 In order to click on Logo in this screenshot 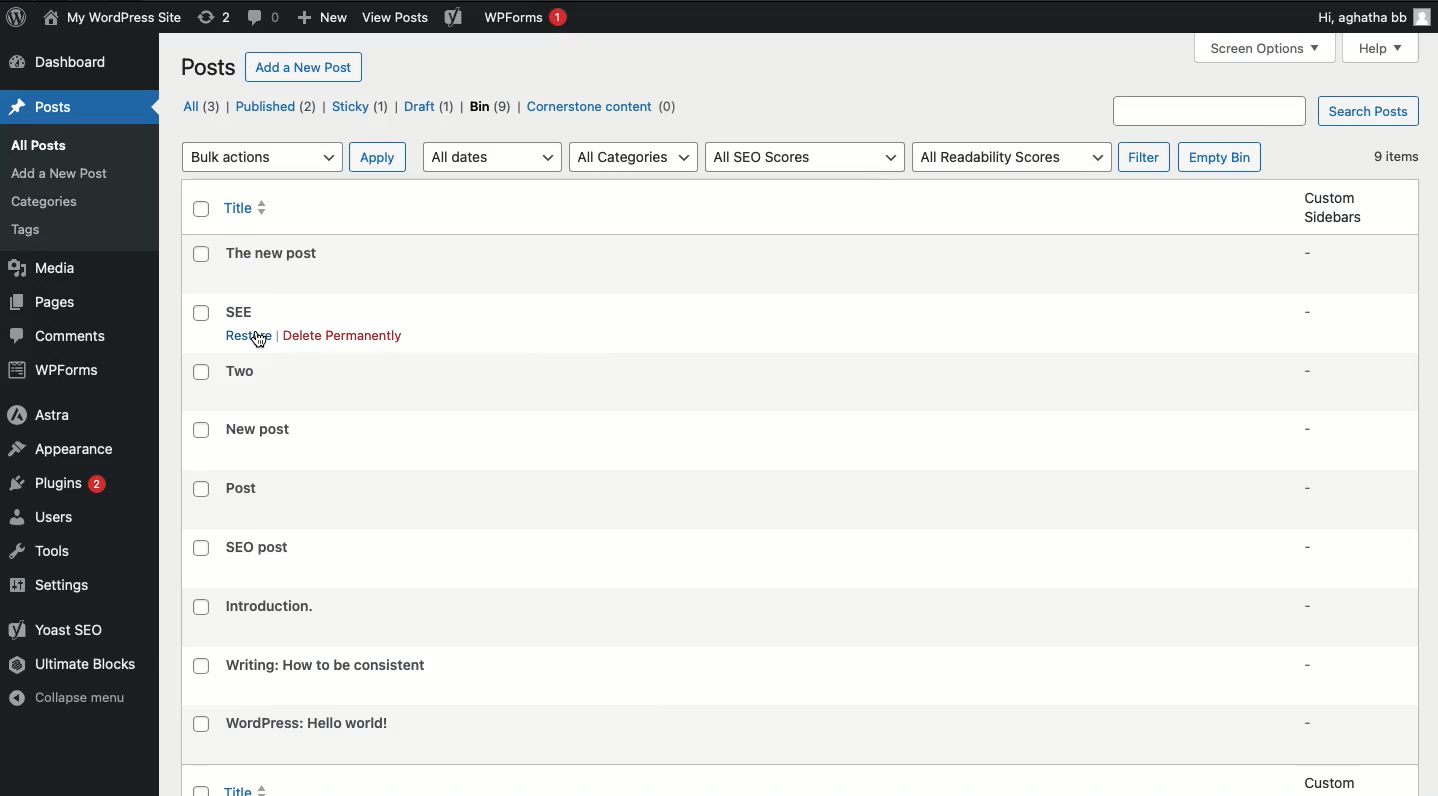, I will do `click(19, 19)`.